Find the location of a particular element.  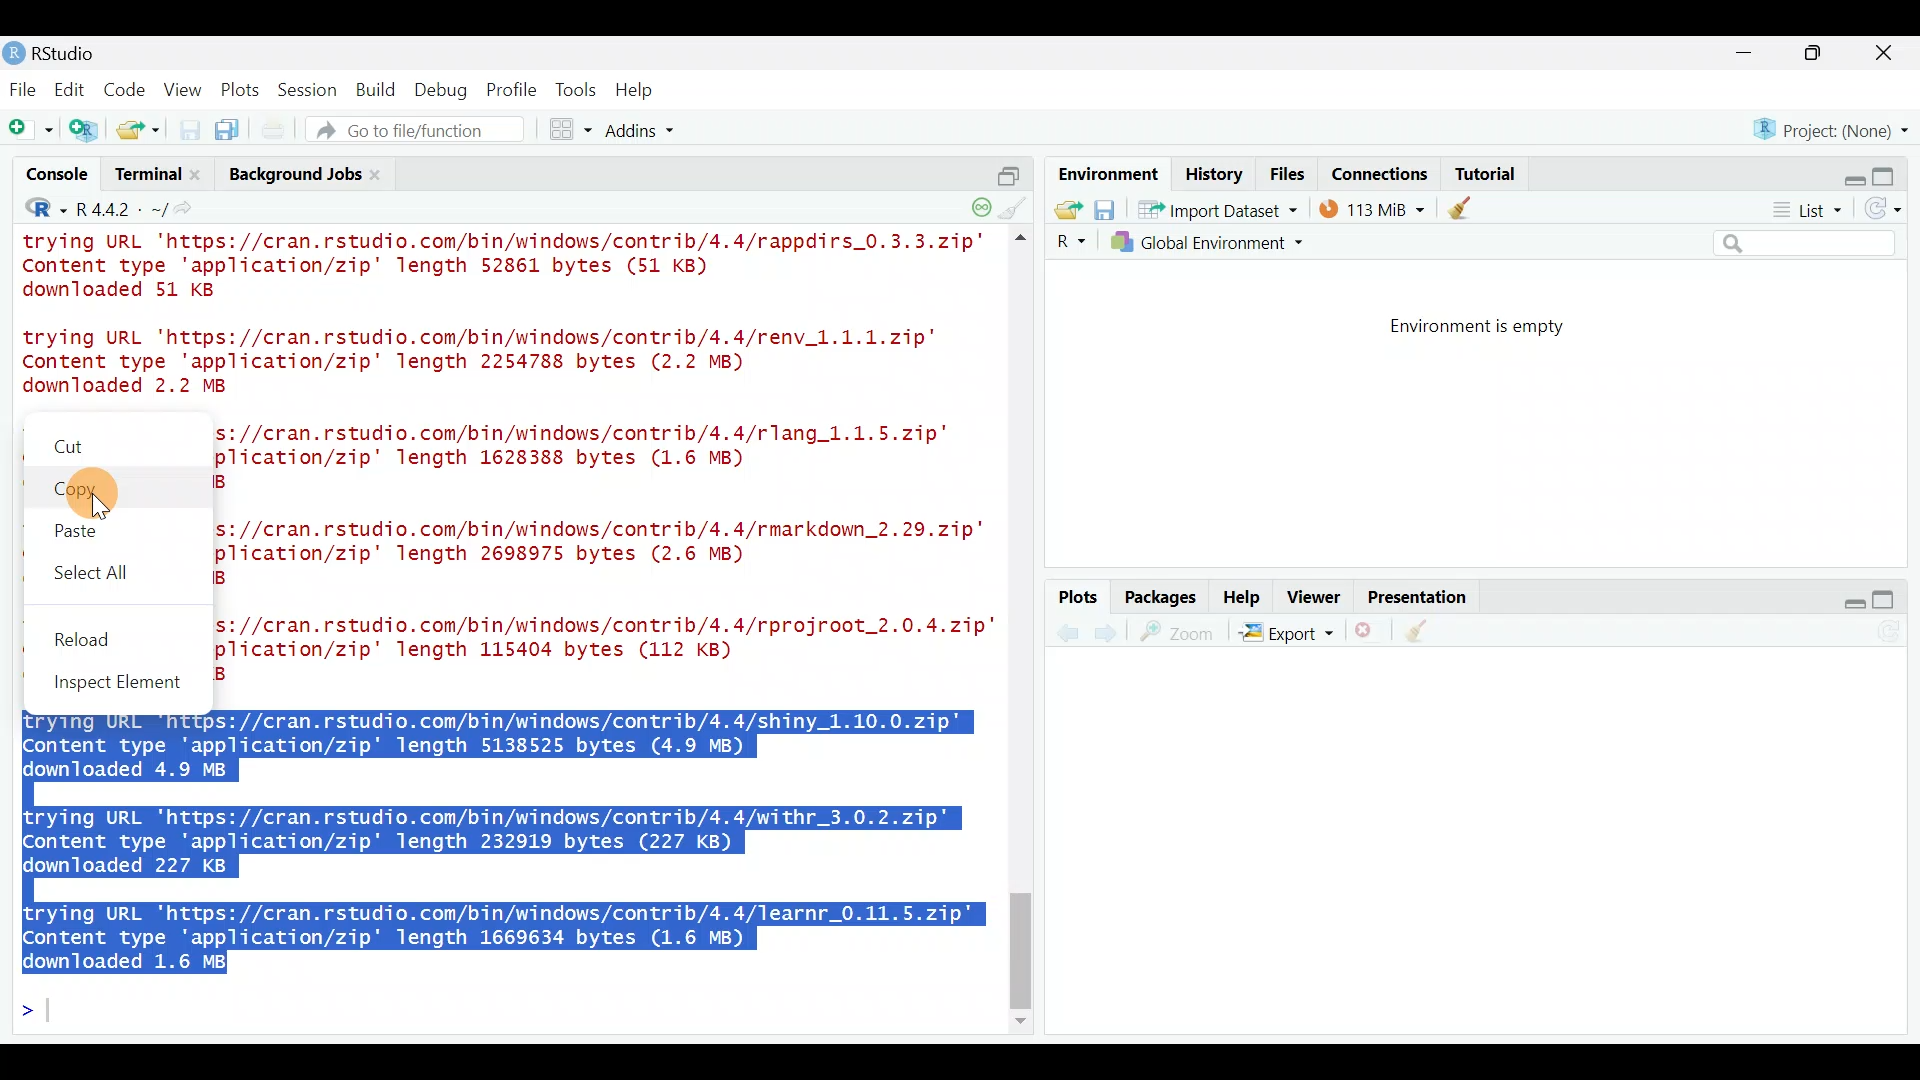

Addins is located at coordinates (642, 133).